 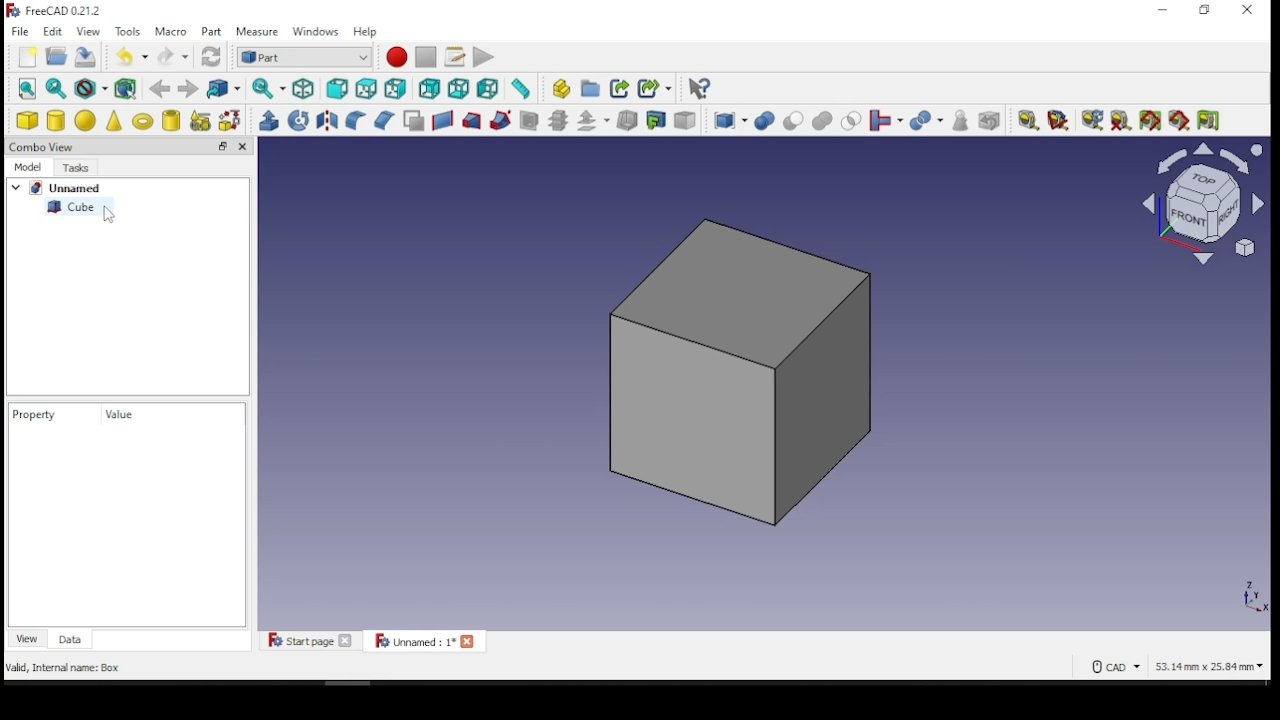 What do you see at coordinates (223, 146) in the screenshot?
I see `restore` at bounding box center [223, 146].